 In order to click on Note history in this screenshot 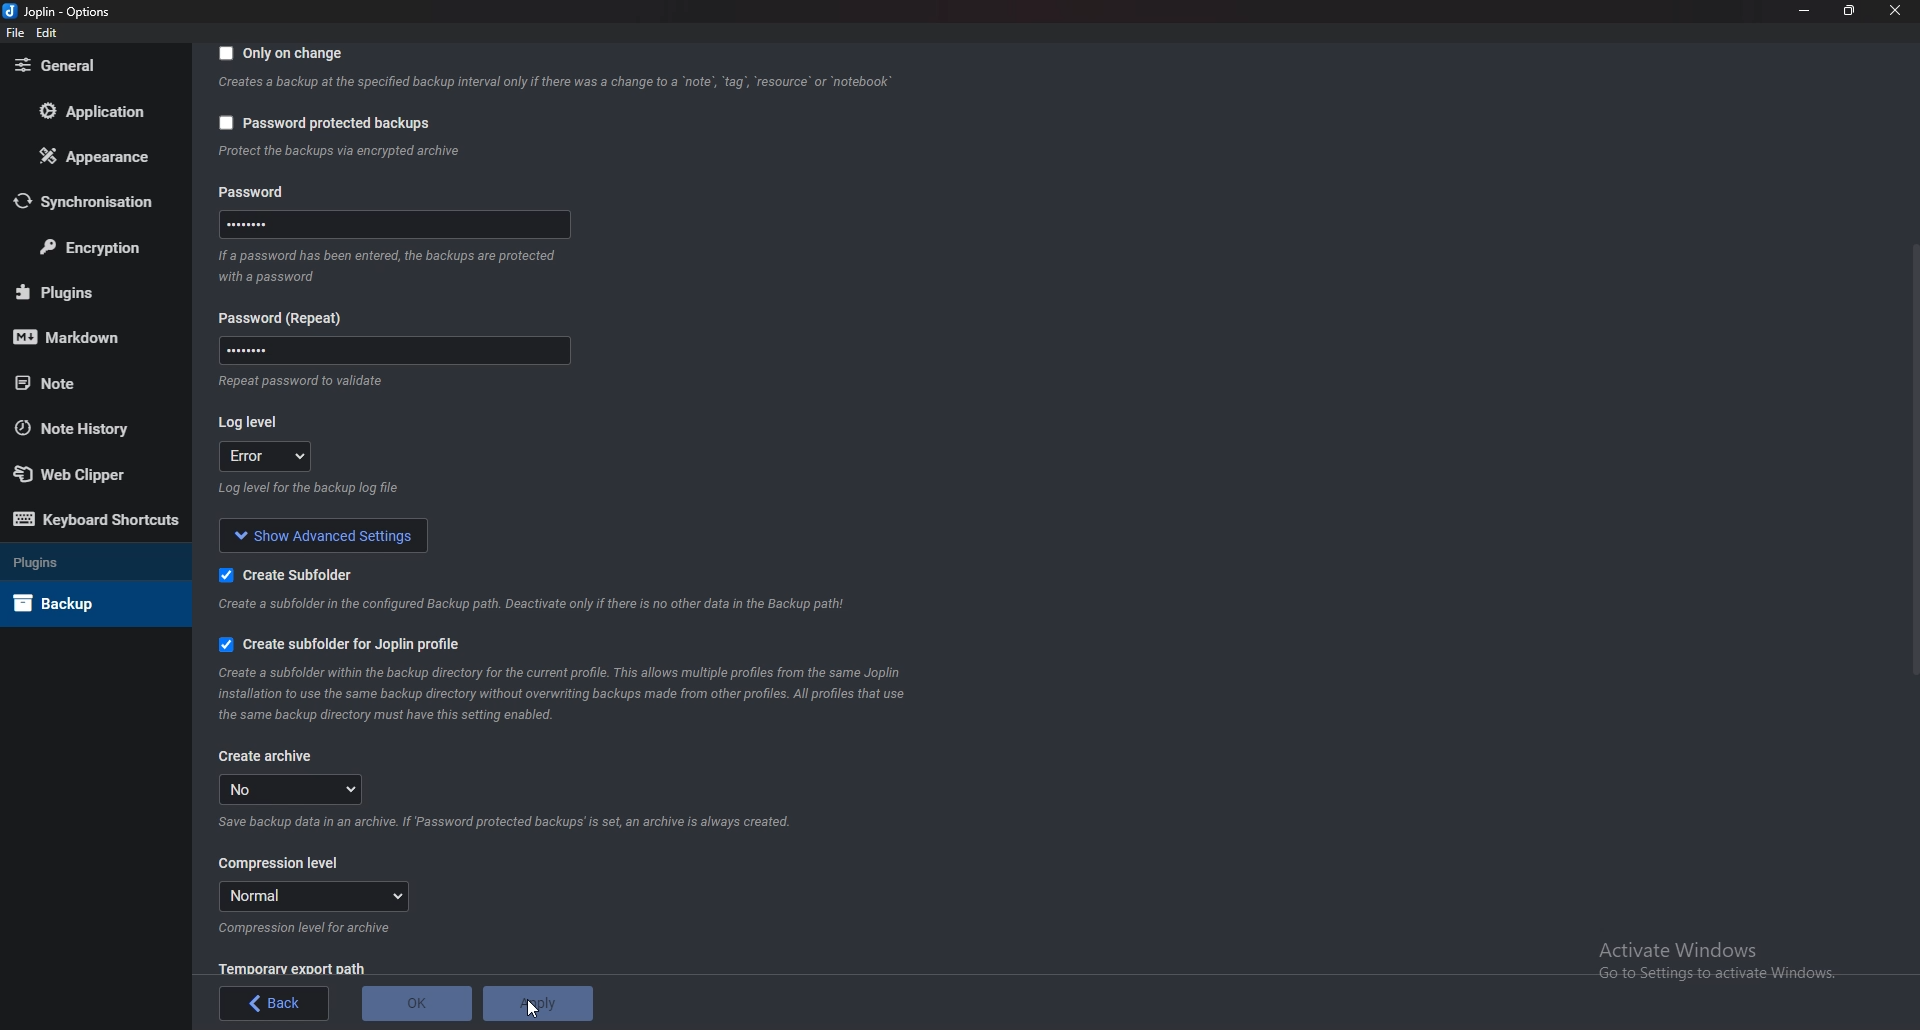, I will do `click(87, 427)`.